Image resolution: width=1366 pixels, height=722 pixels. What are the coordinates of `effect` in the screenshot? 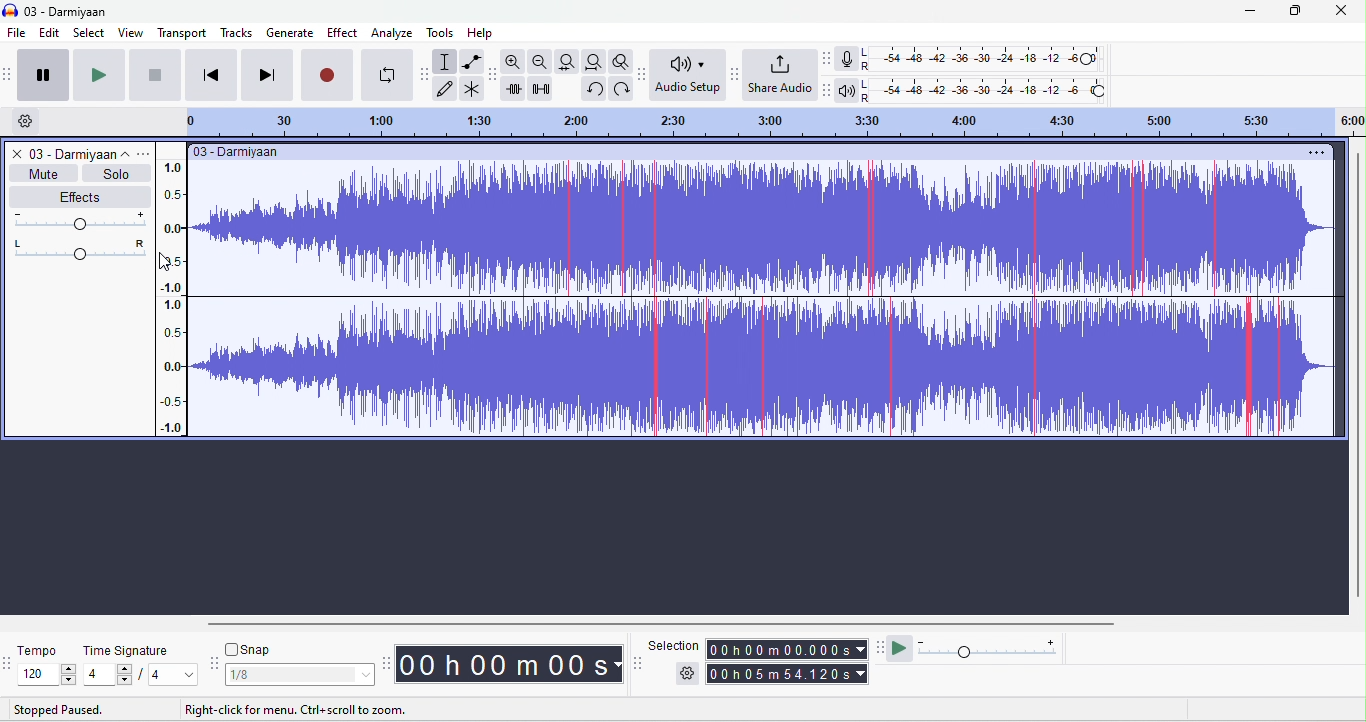 It's located at (343, 32).